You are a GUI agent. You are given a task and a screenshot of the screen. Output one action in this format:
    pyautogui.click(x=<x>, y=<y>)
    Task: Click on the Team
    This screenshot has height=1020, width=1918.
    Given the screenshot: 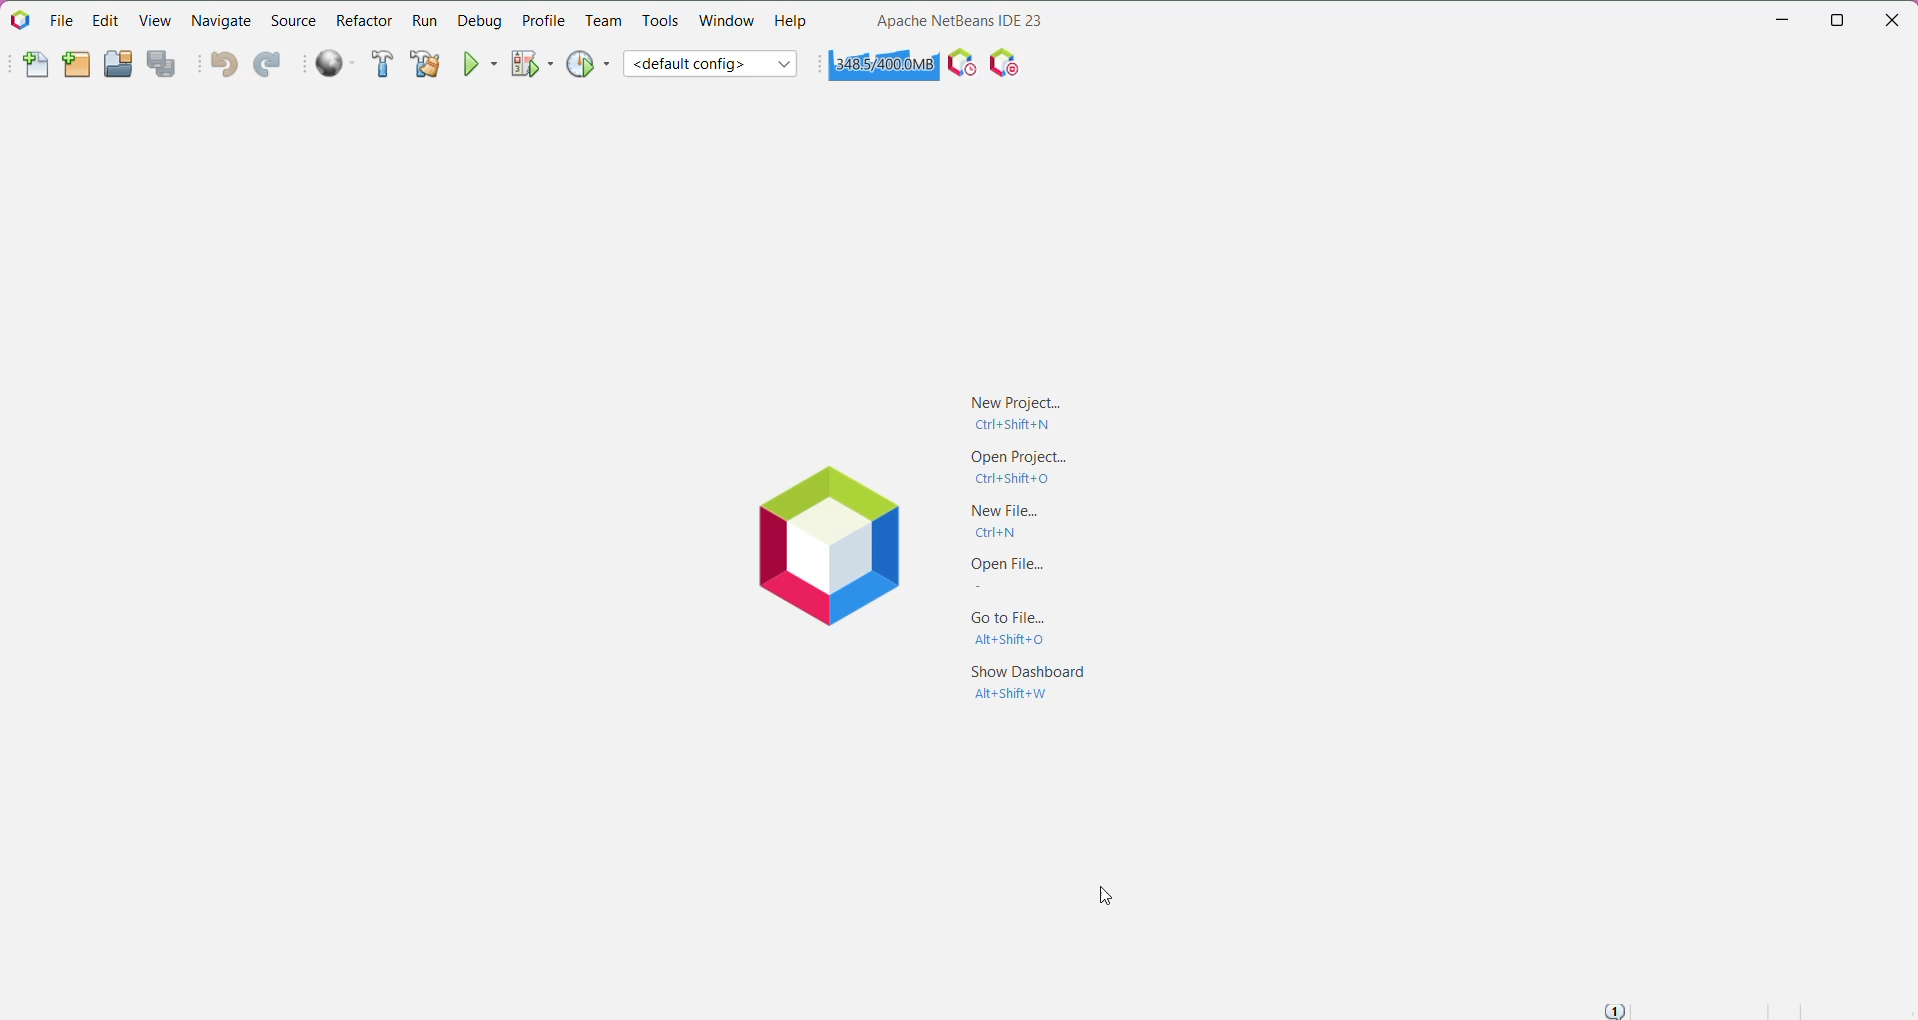 What is the action you would take?
    pyautogui.click(x=603, y=21)
    